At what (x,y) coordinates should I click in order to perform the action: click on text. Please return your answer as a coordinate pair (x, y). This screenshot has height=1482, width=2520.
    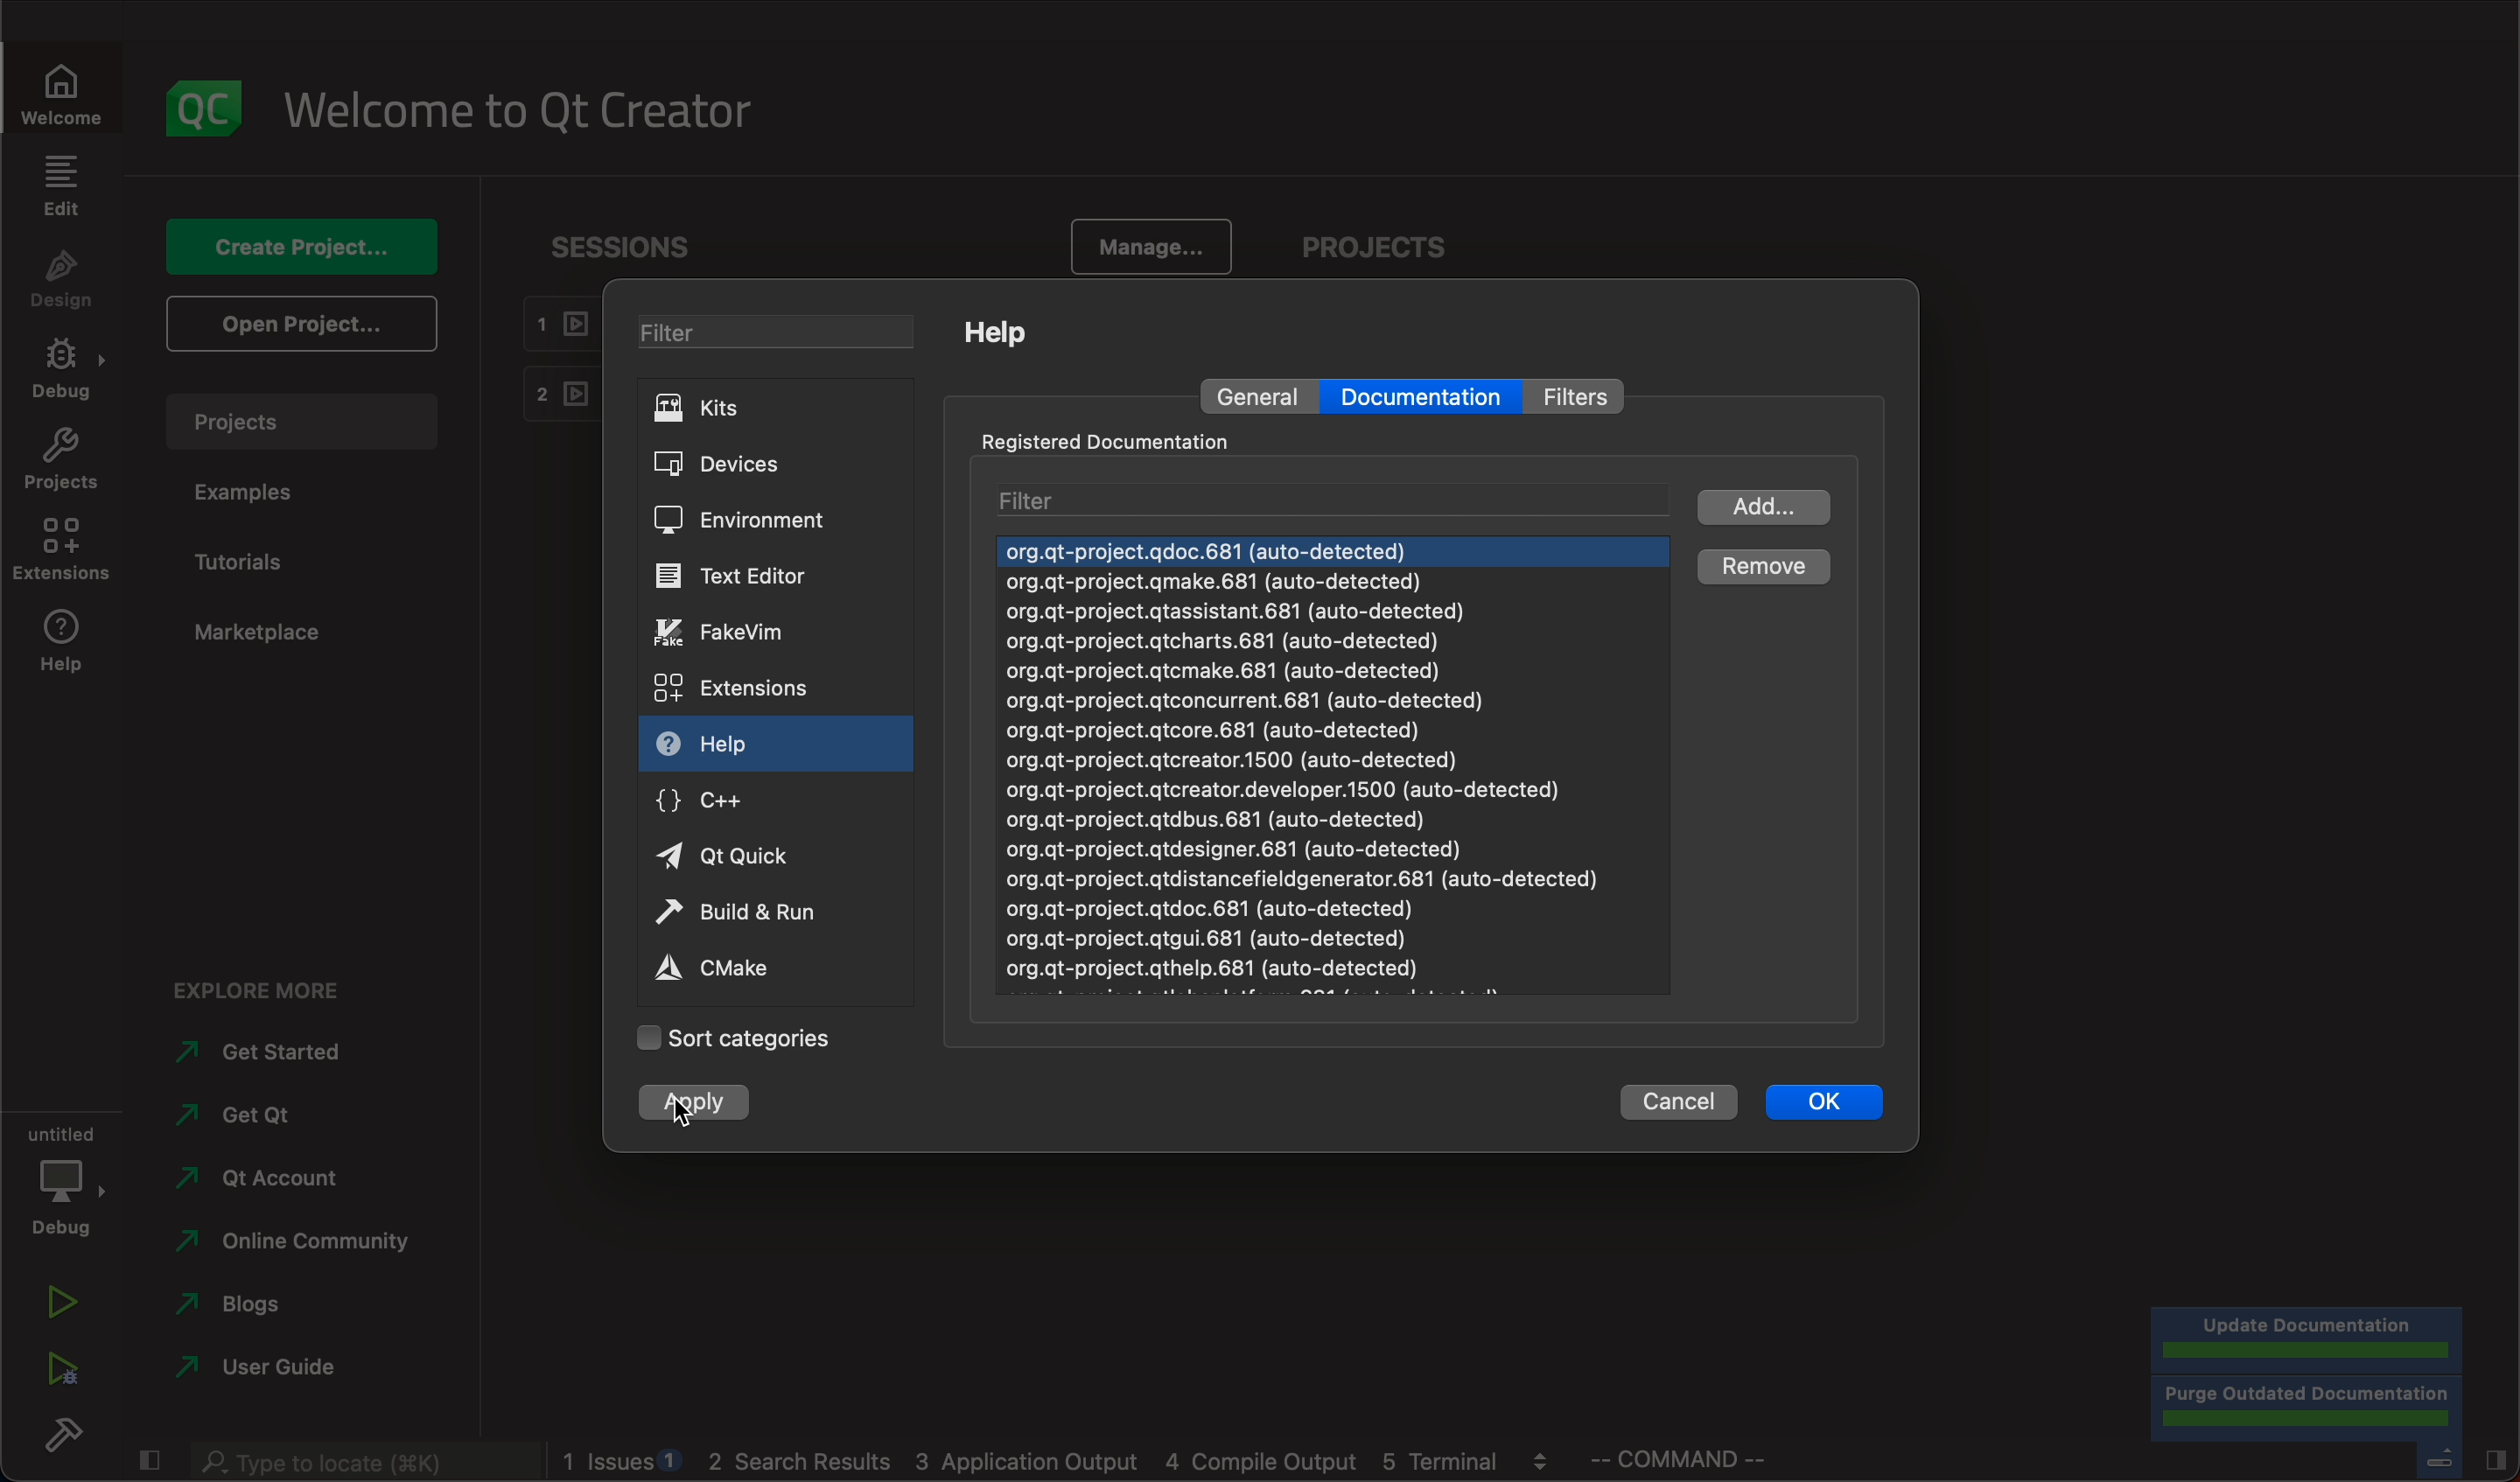
    Looking at the image, I should click on (751, 577).